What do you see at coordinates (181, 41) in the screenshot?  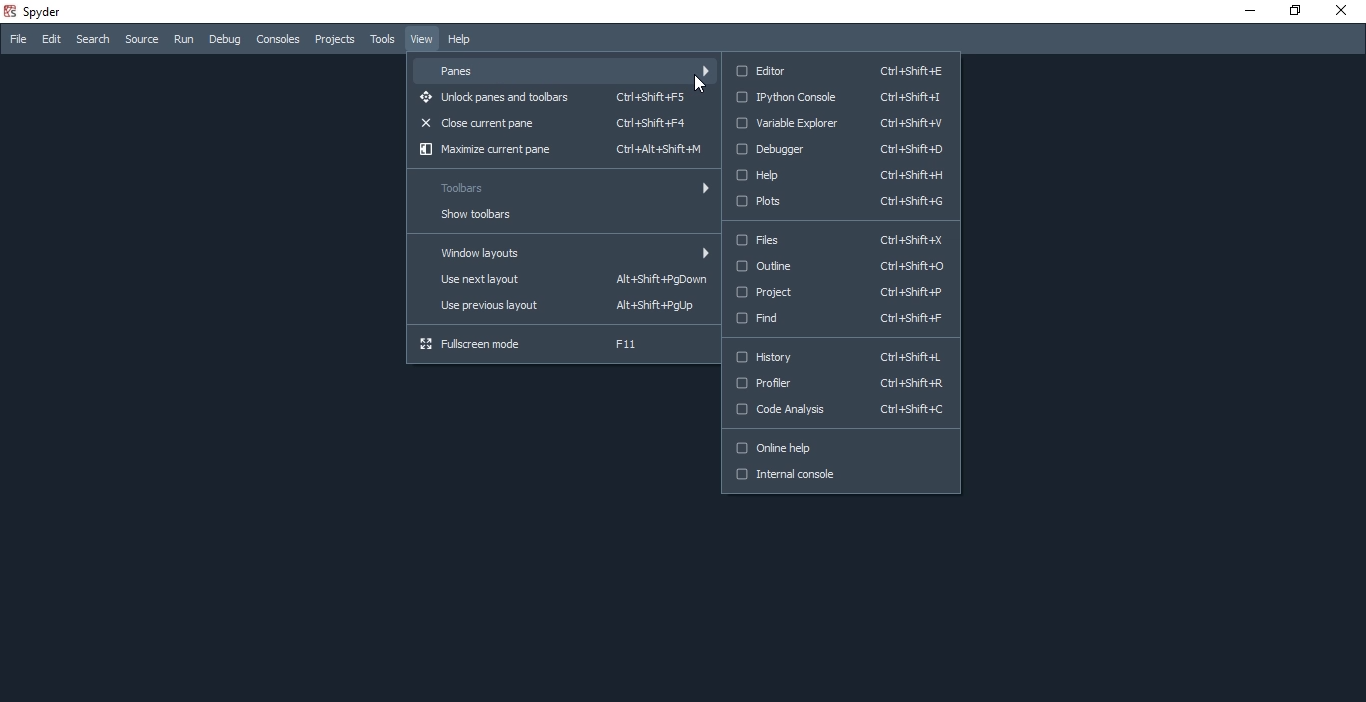 I see `Run` at bounding box center [181, 41].